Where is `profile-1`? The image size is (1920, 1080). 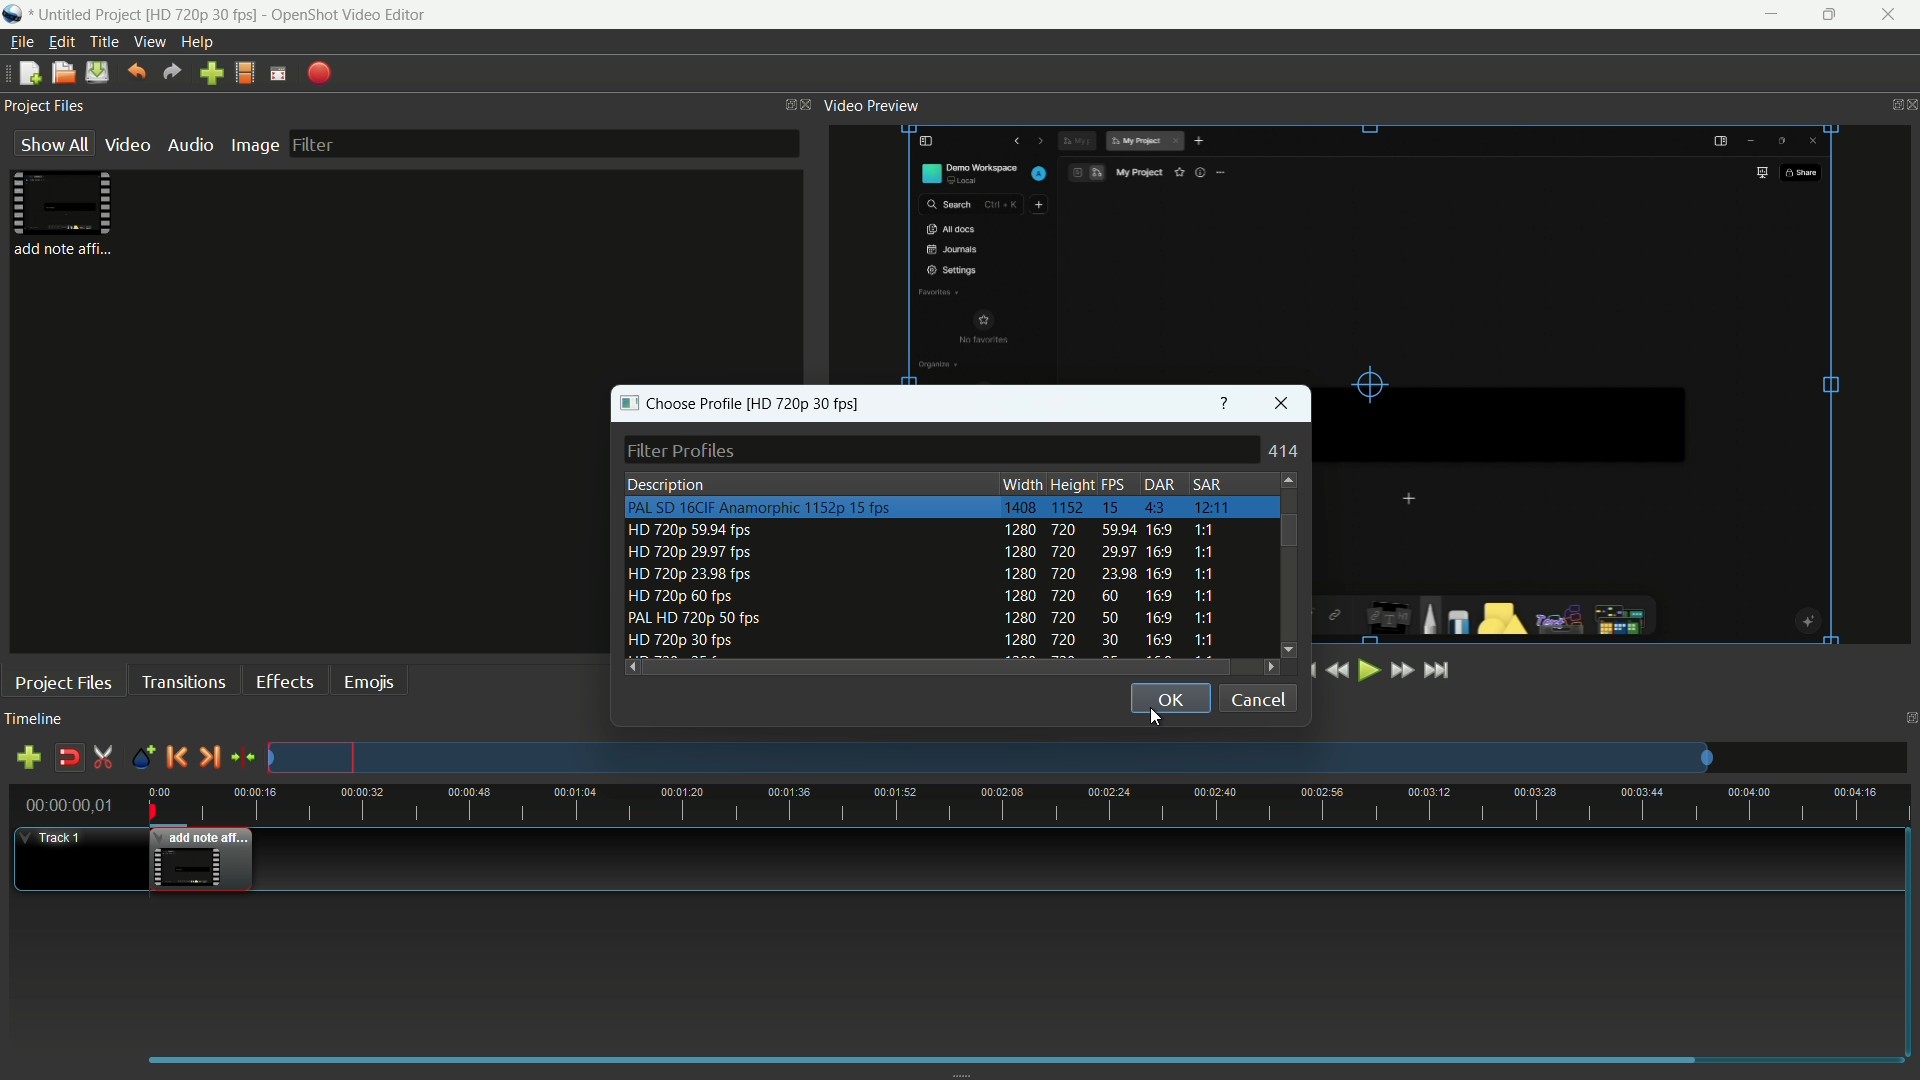
profile-1 is located at coordinates (927, 507).